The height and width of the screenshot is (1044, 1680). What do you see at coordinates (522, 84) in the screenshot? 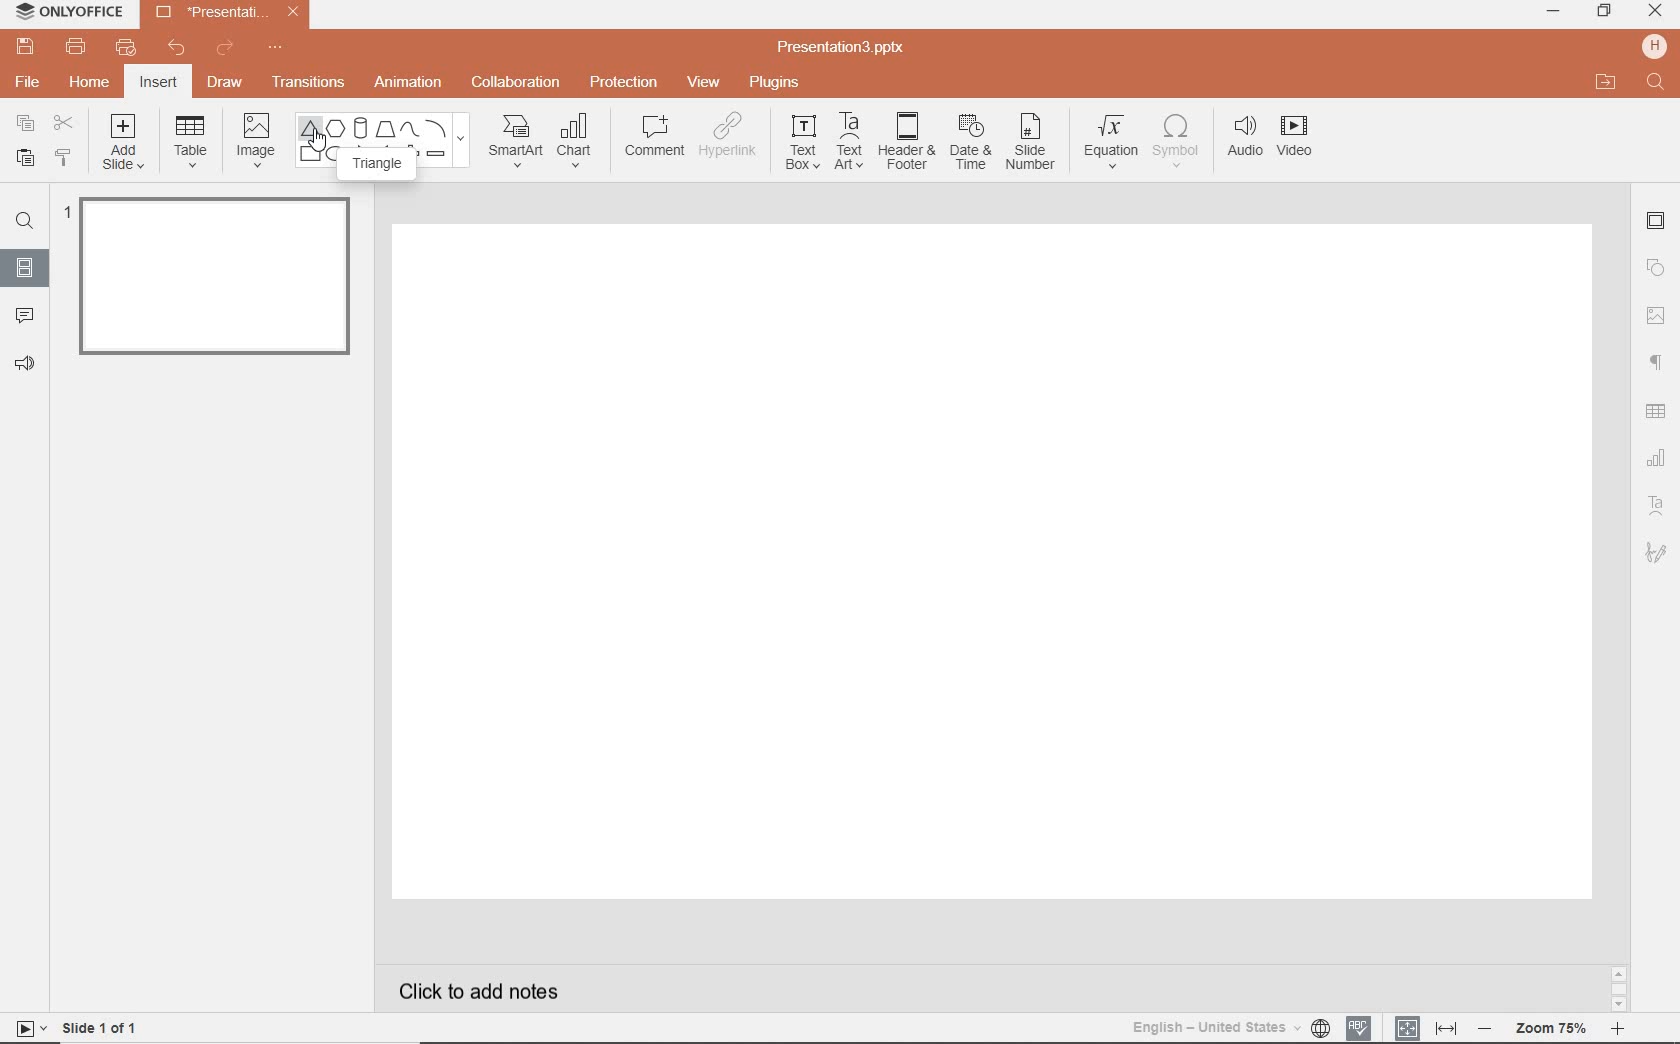
I see `COLLABORATION` at bounding box center [522, 84].